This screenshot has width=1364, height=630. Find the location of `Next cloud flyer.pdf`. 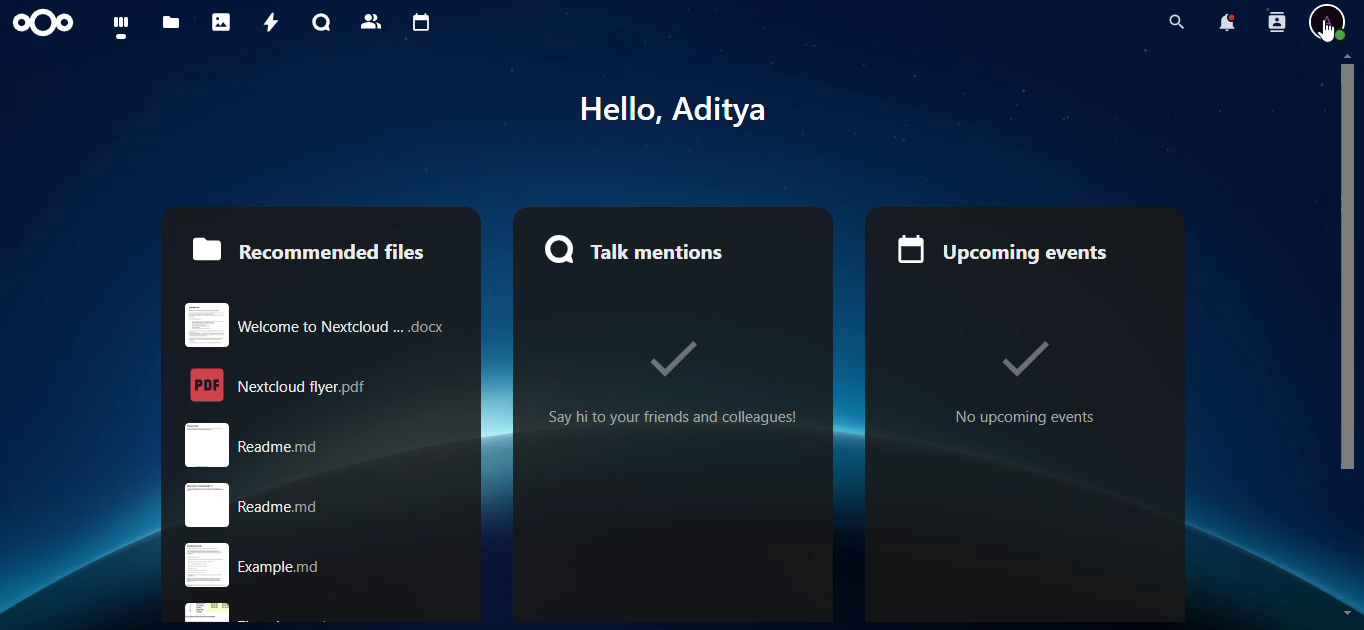

Next cloud flyer.pdf is located at coordinates (320, 384).